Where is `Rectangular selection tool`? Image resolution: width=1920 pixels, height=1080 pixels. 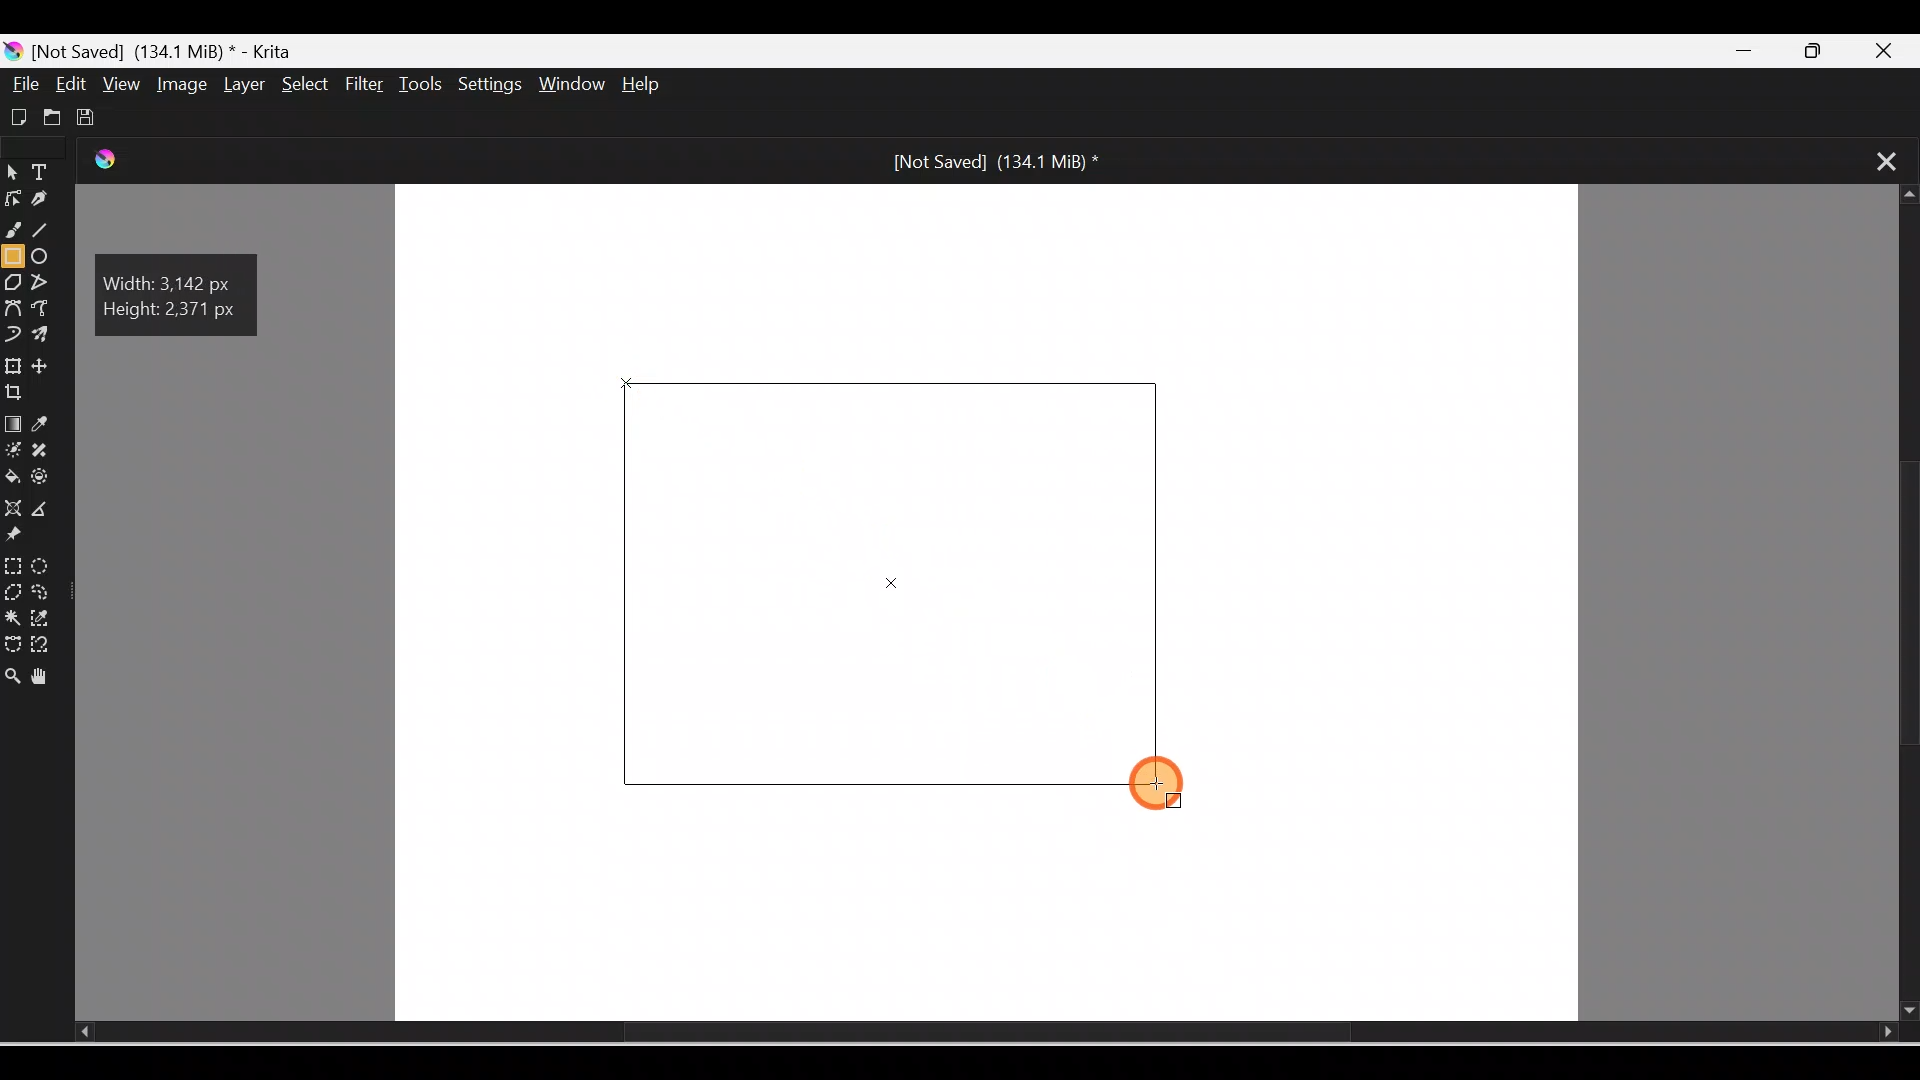 Rectangular selection tool is located at coordinates (12, 562).